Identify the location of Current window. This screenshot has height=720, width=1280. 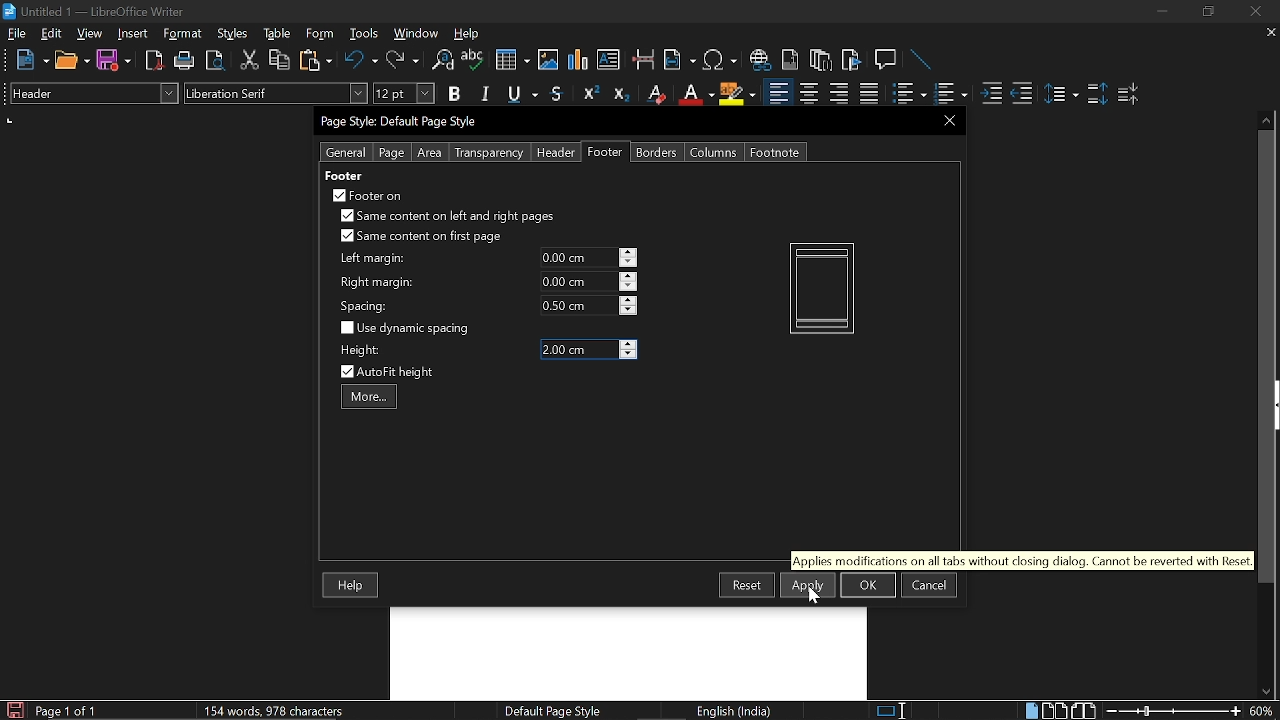
(94, 12).